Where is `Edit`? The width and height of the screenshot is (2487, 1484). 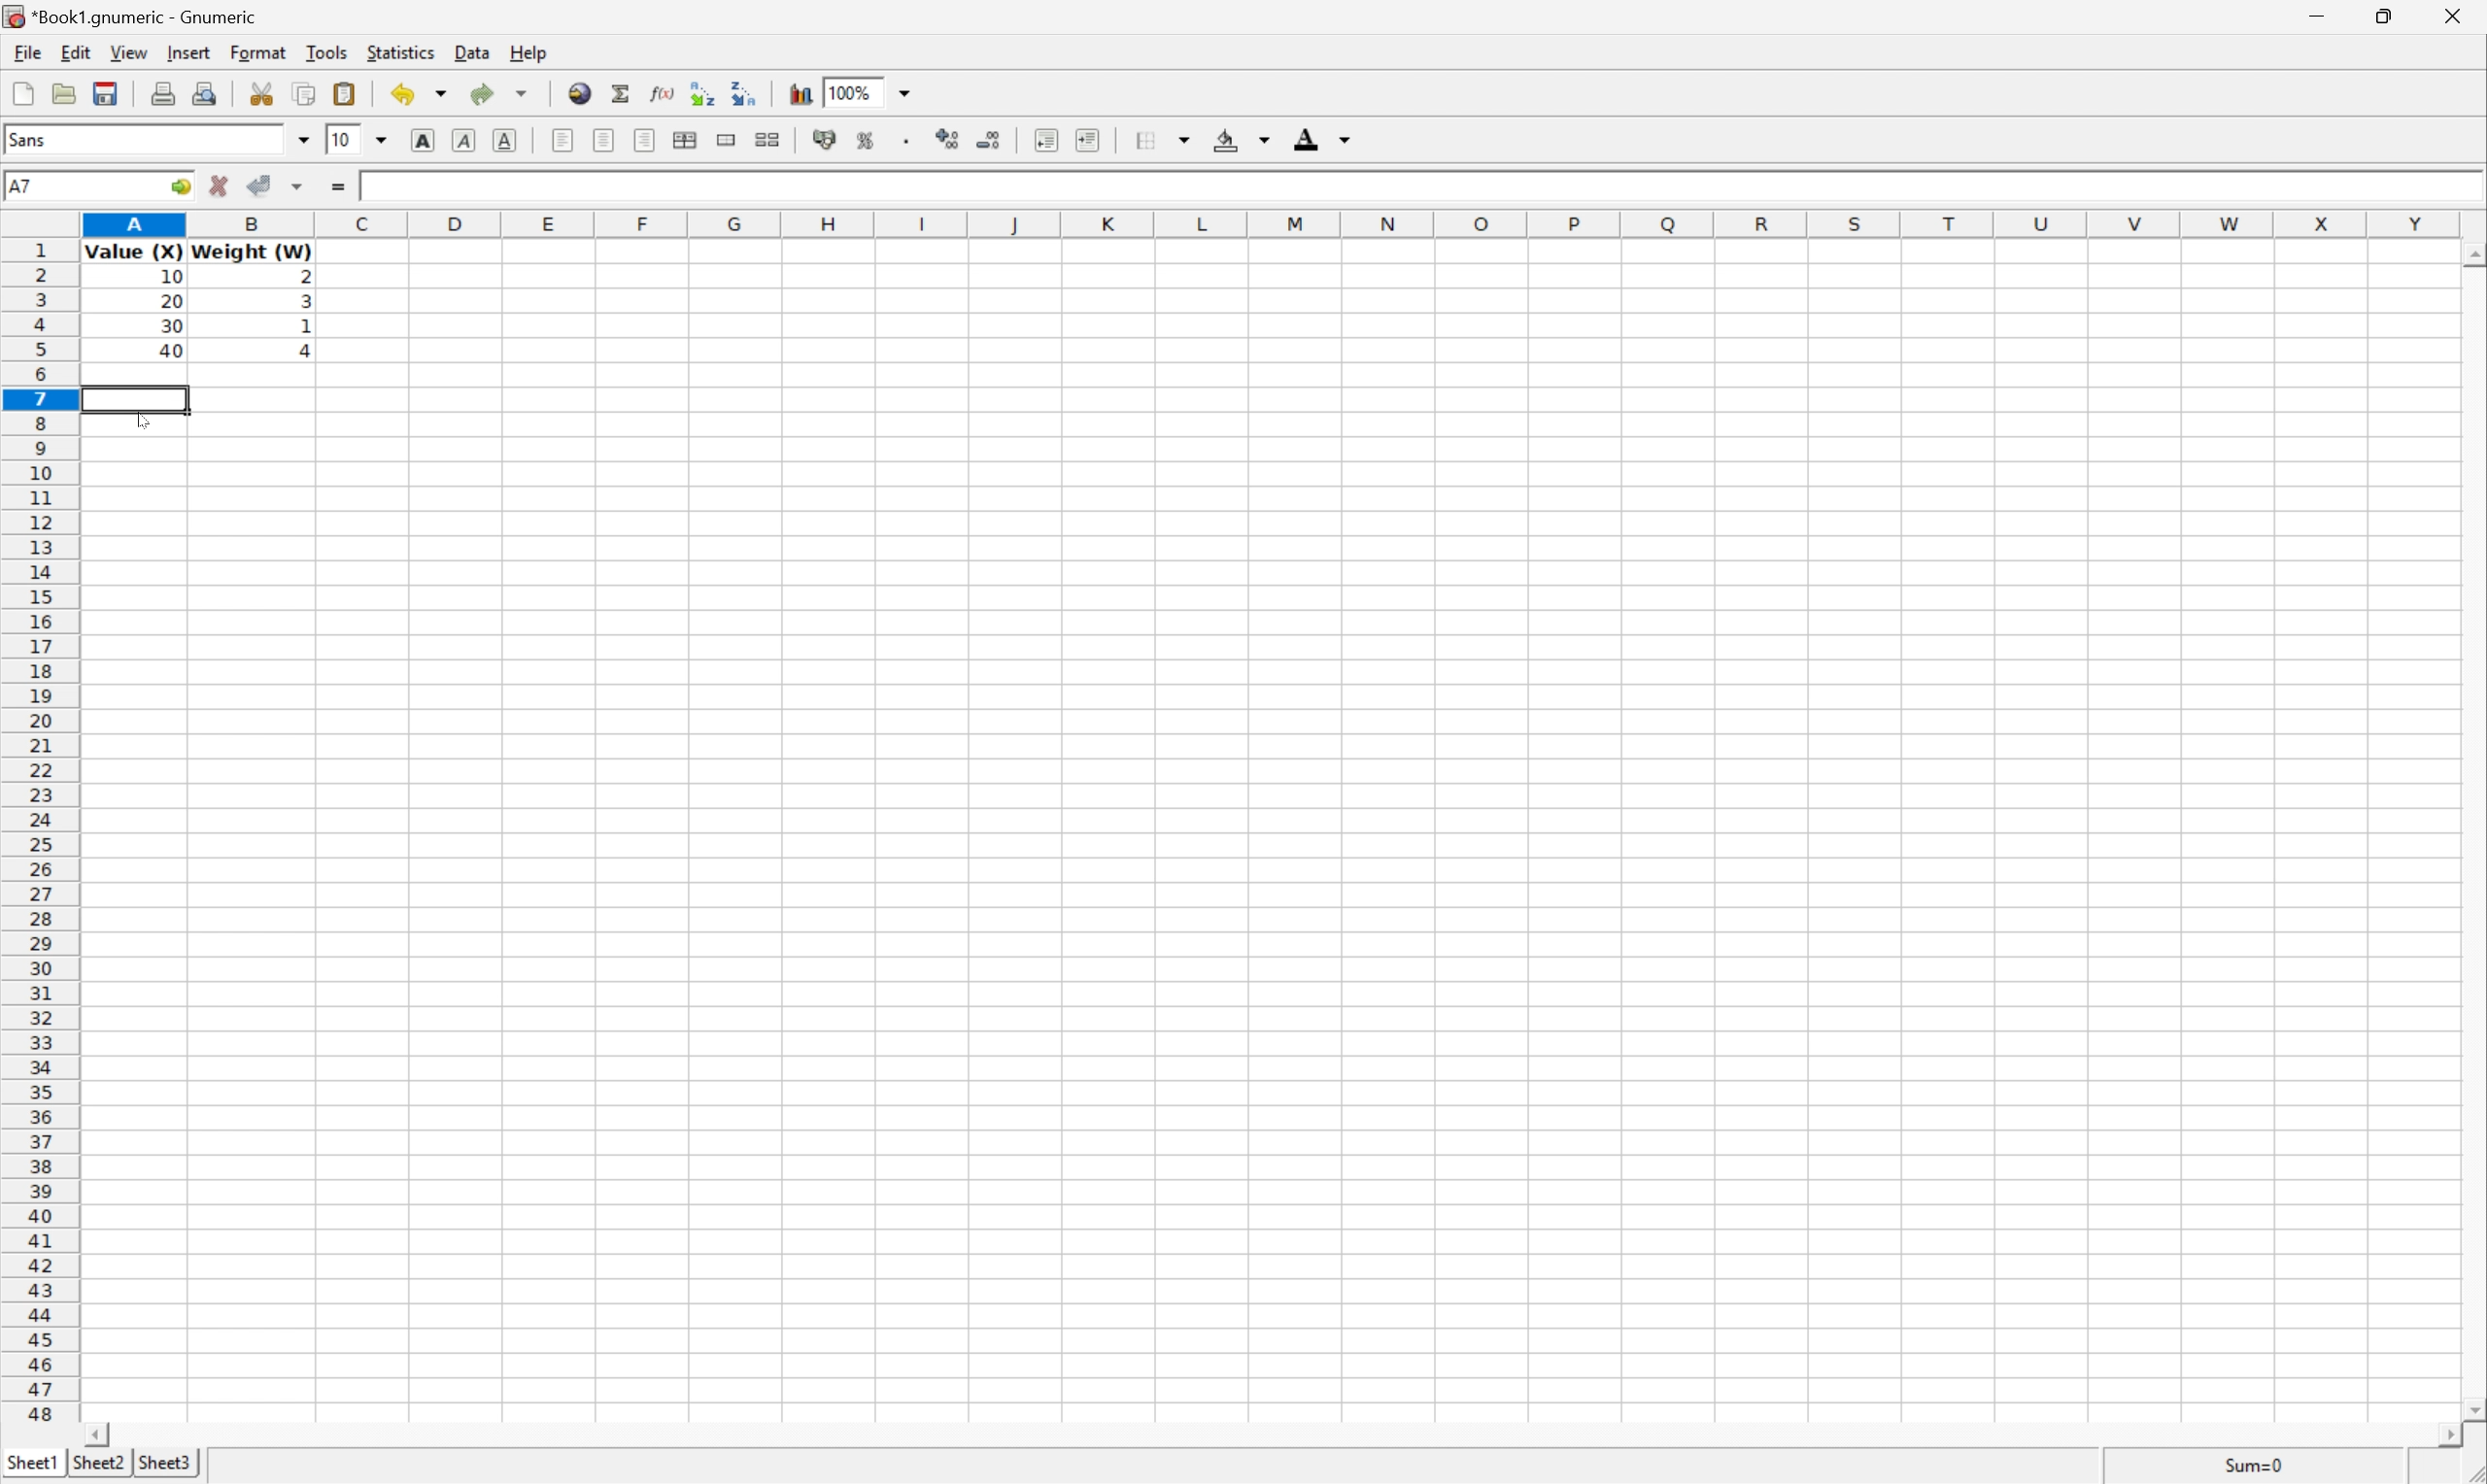
Edit is located at coordinates (76, 51).